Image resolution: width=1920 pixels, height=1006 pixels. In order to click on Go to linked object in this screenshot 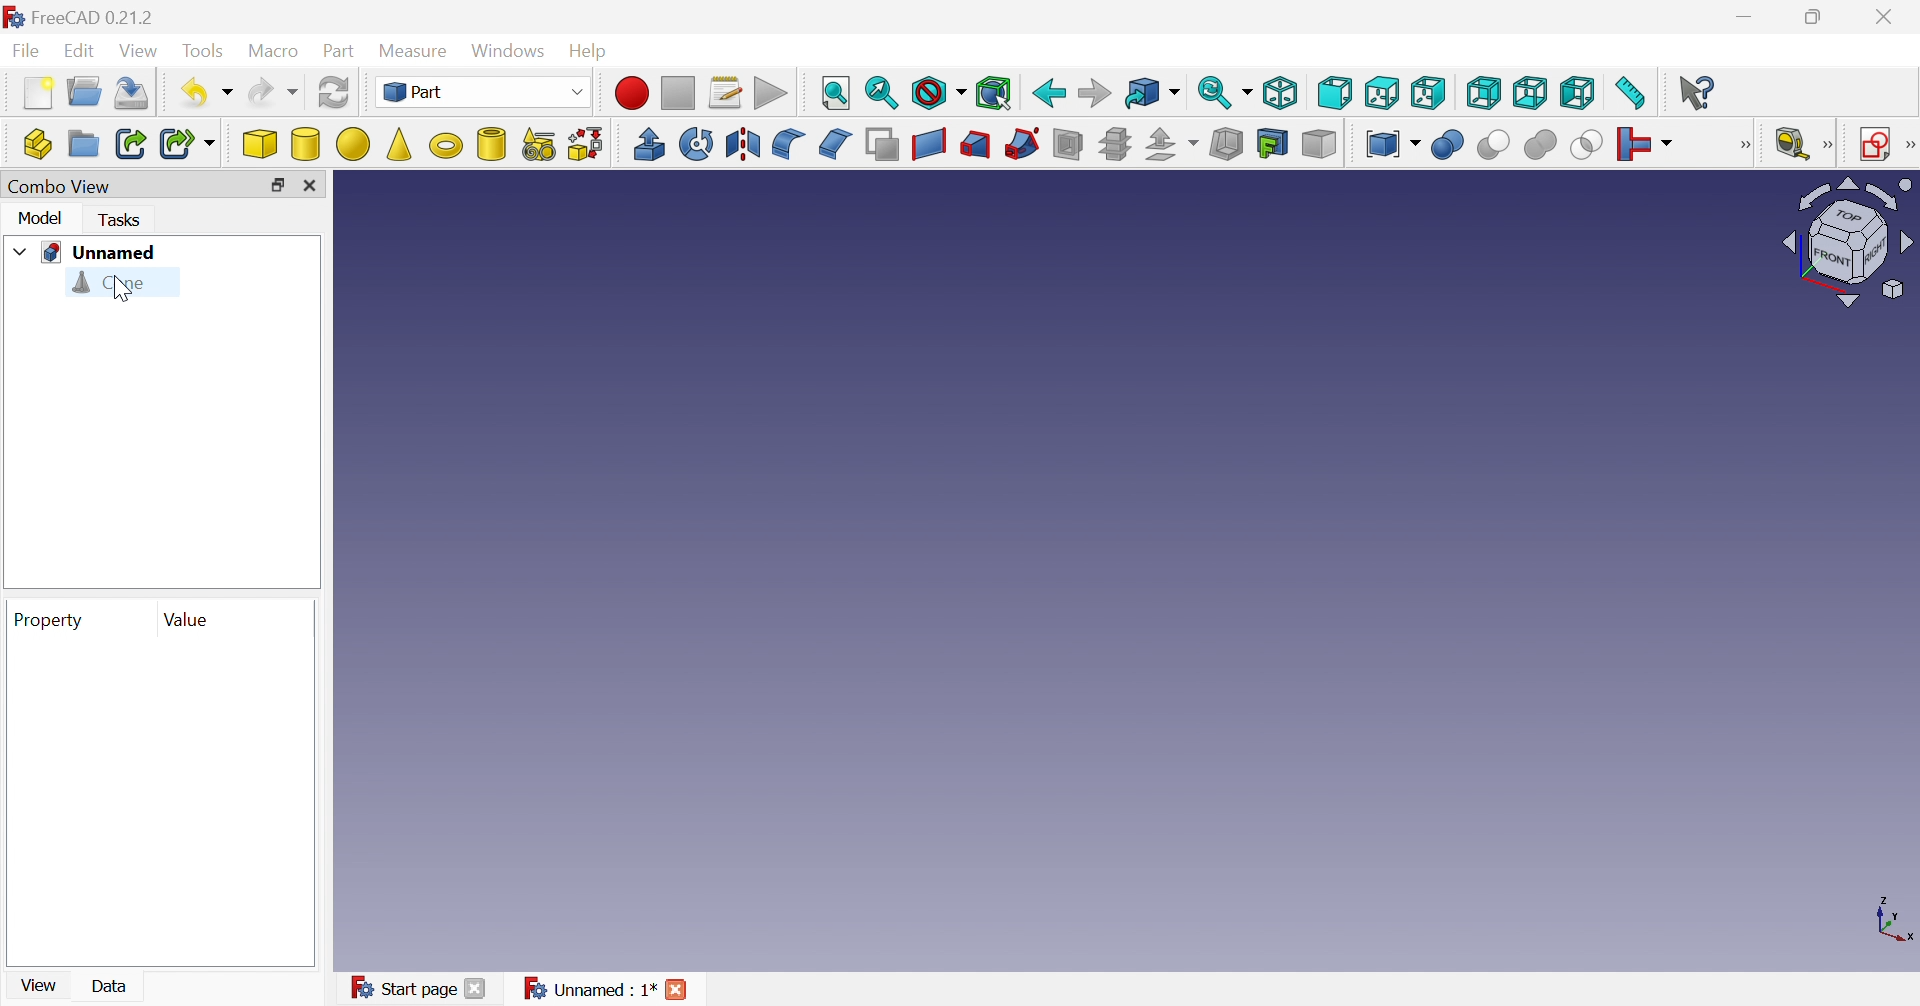, I will do `click(1153, 93)`.